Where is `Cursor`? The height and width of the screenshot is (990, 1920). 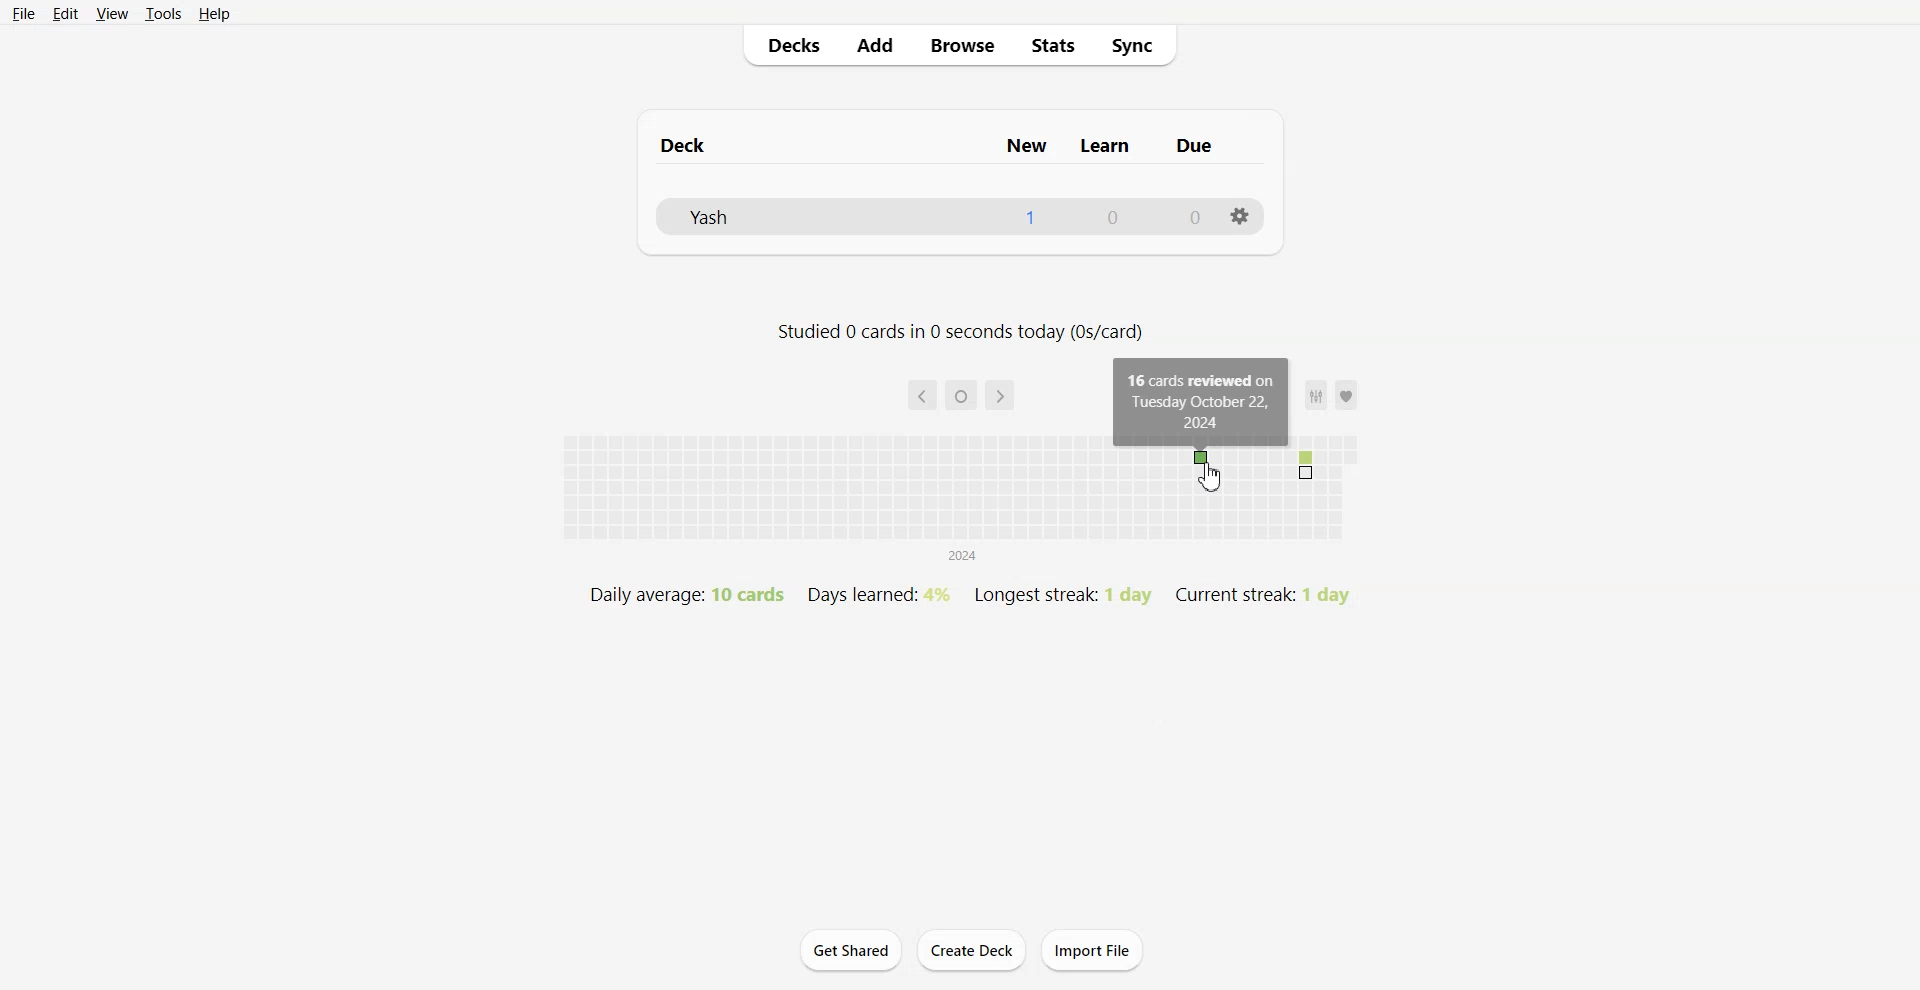
Cursor is located at coordinates (1212, 476).